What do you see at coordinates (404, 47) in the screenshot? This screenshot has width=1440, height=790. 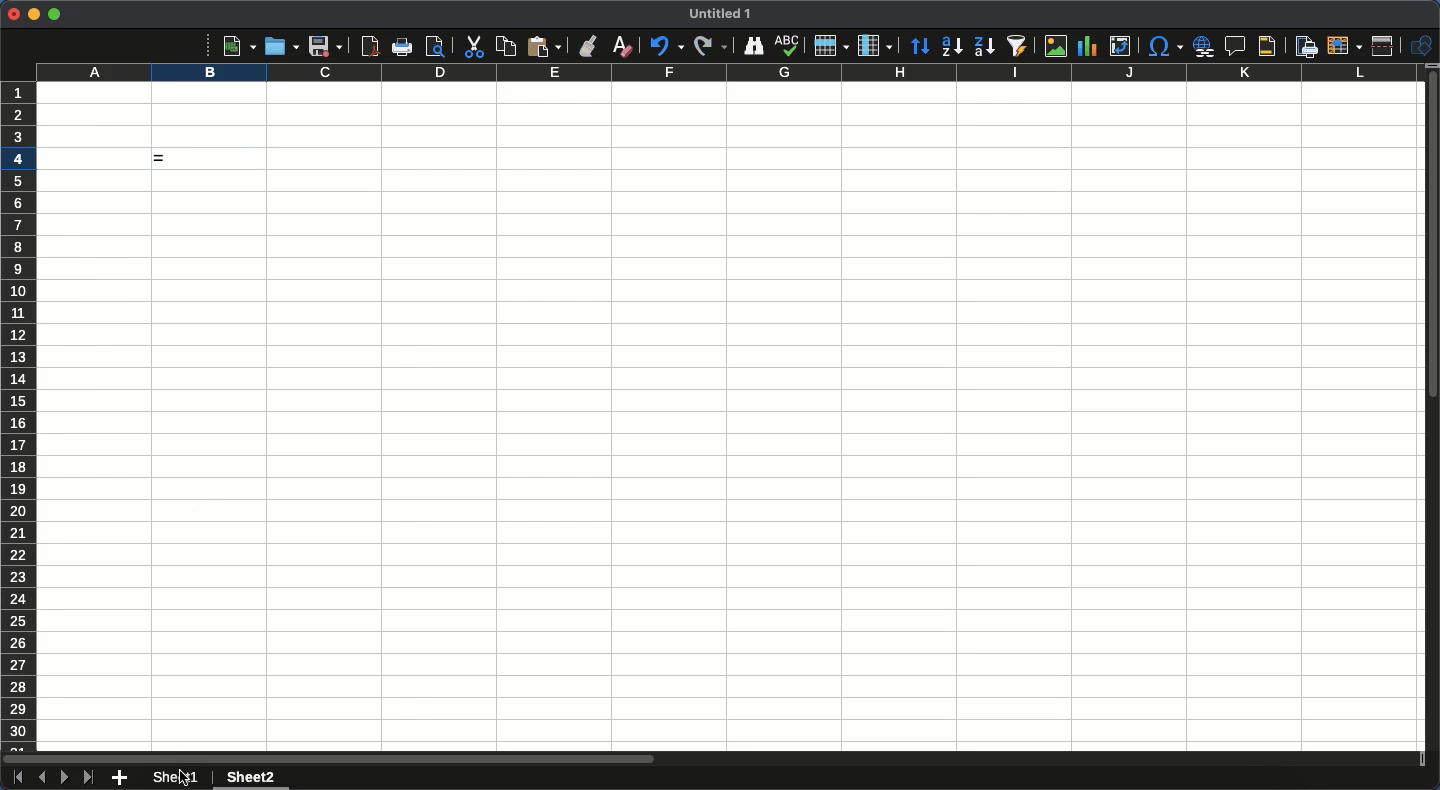 I see `Print` at bounding box center [404, 47].